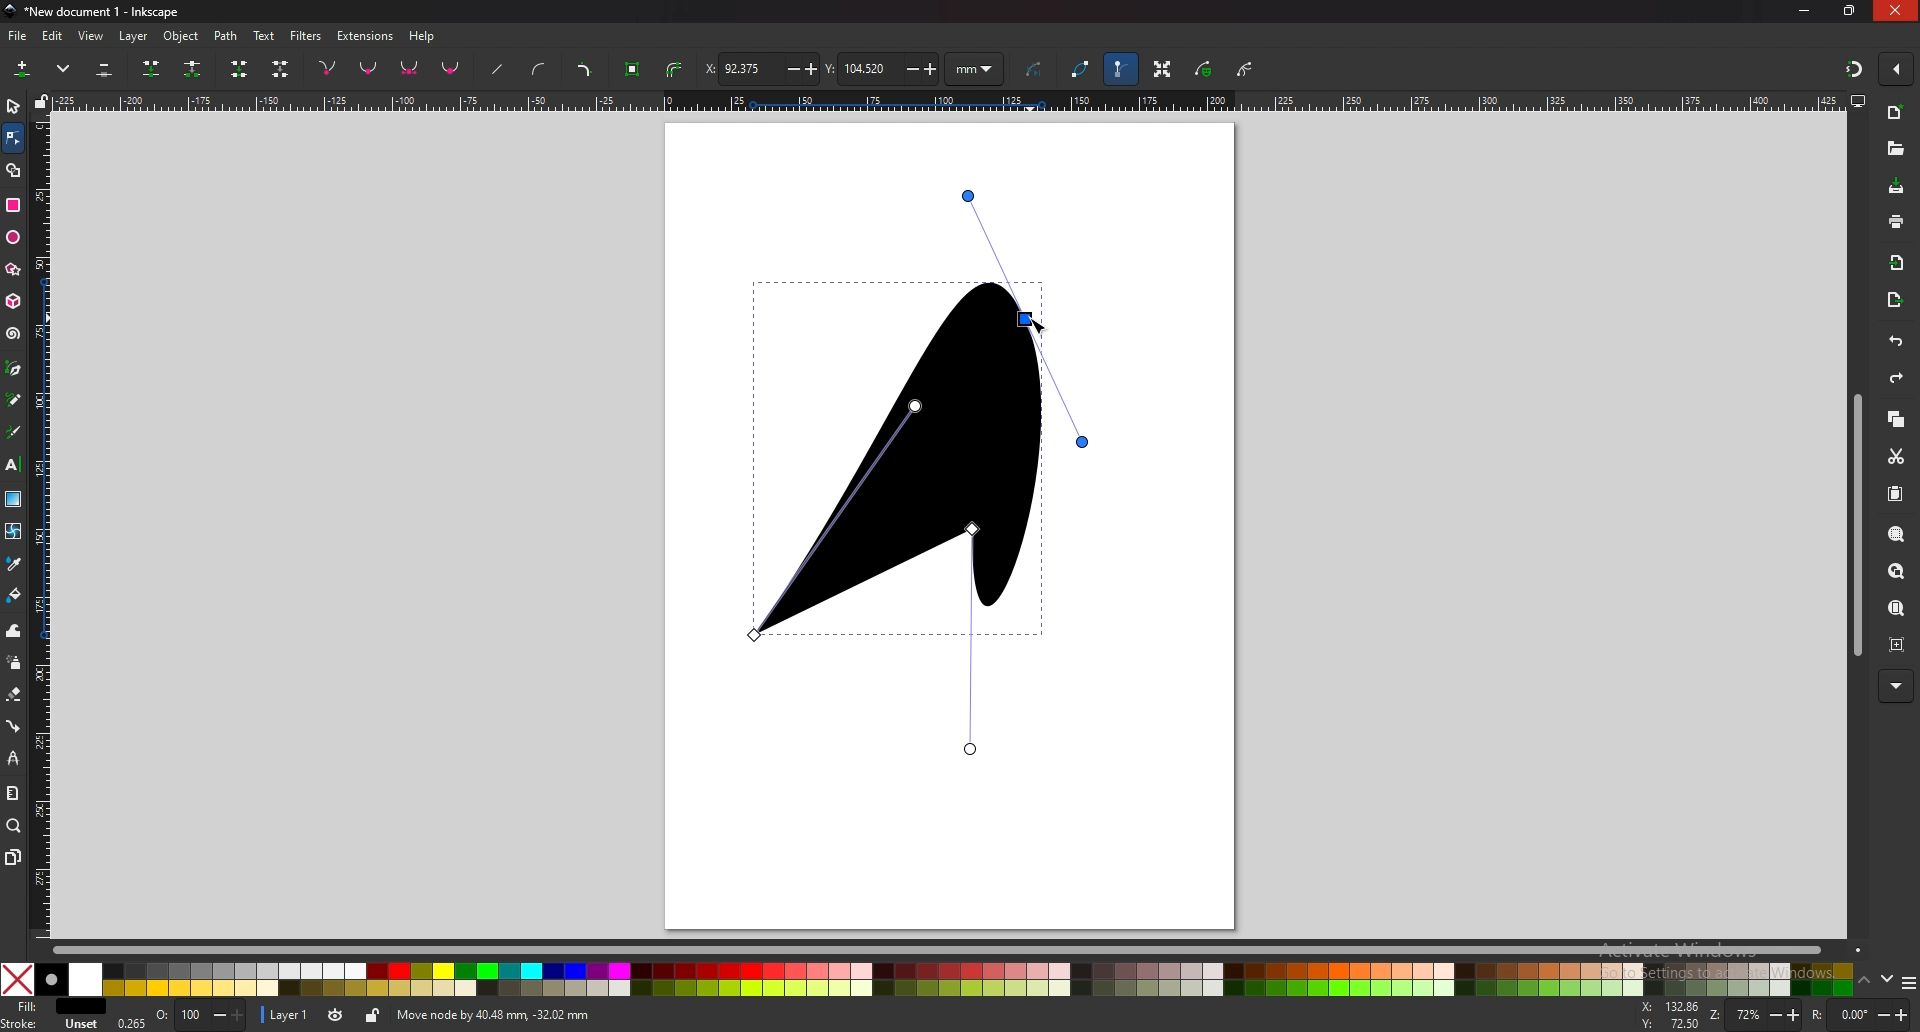 This screenshot has width=1920, height=1032. Describe the element at coordinates (43, 526) in the screenshot. I see `vertical scale` at that location.